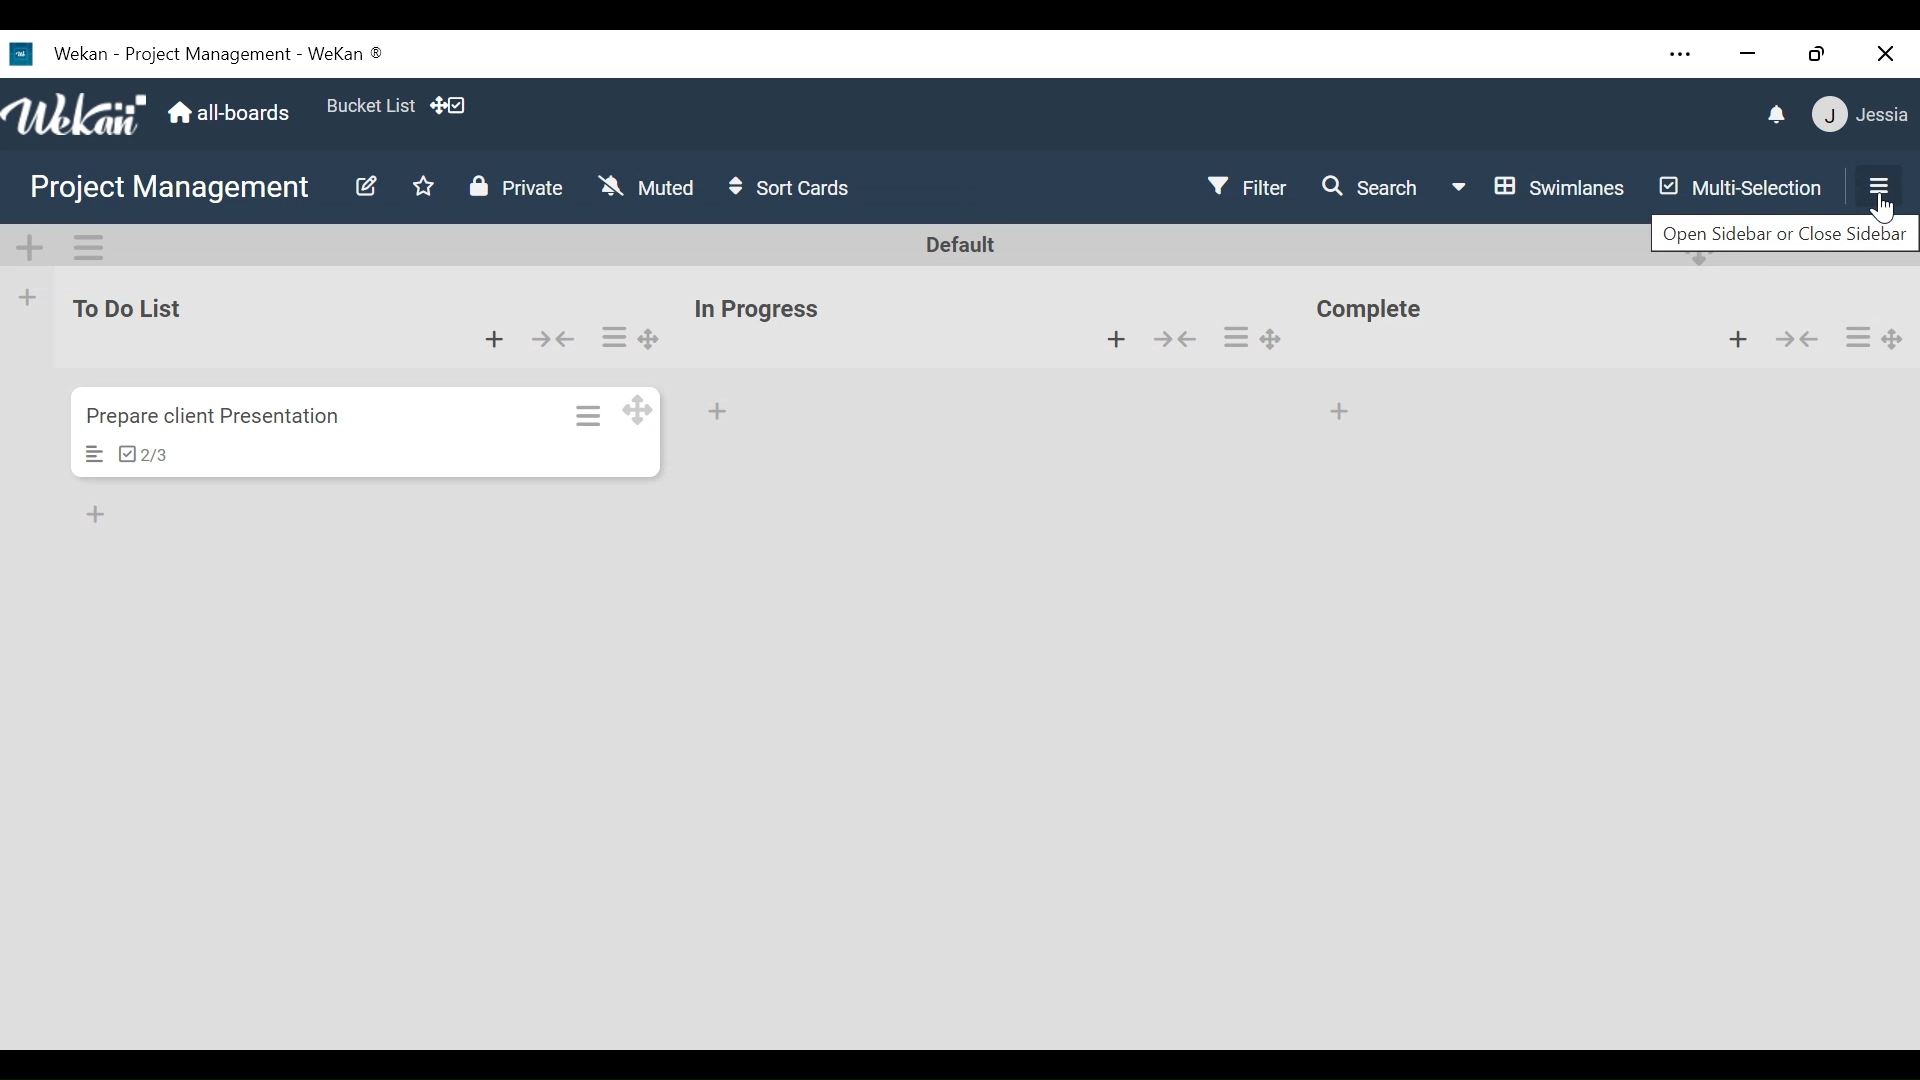 The image size is (1920, 1080). I want to click on Open sidebar or close sidebar, so click(1780, 240).